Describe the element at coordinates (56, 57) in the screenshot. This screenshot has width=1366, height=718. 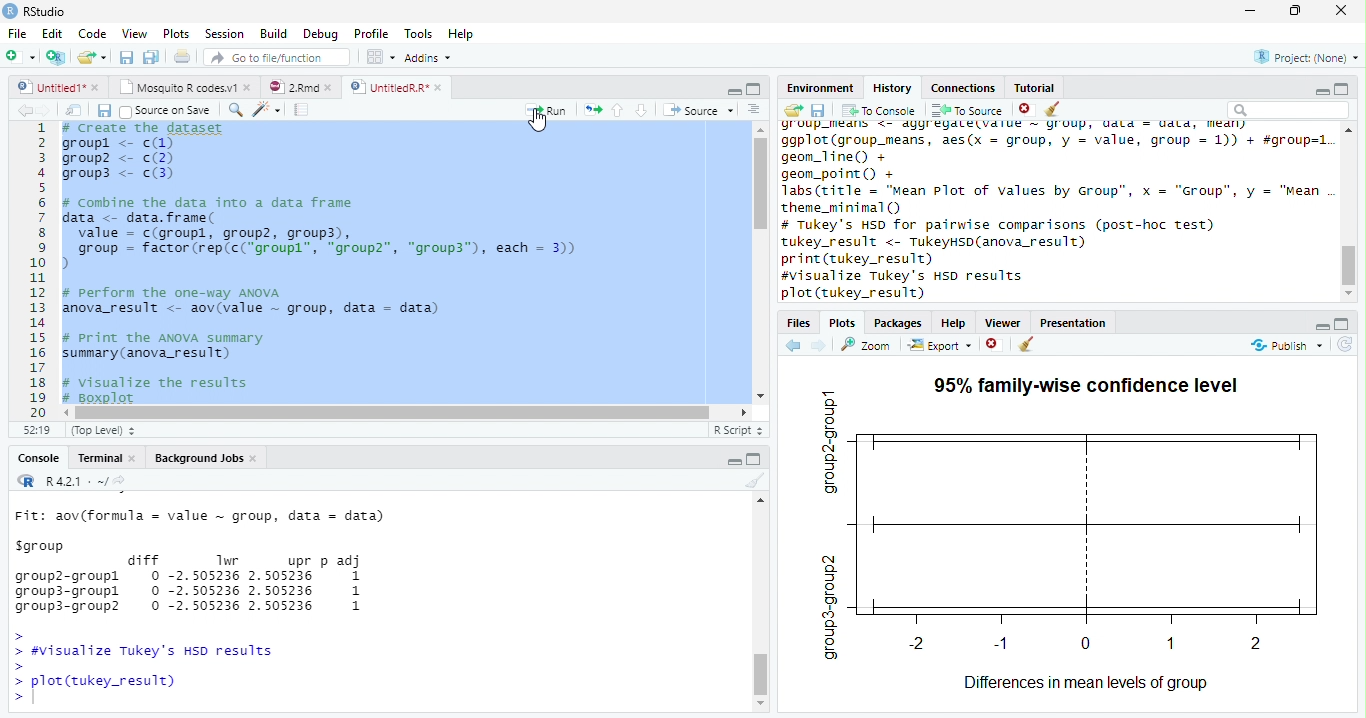
I see `Create a Project` at that location.